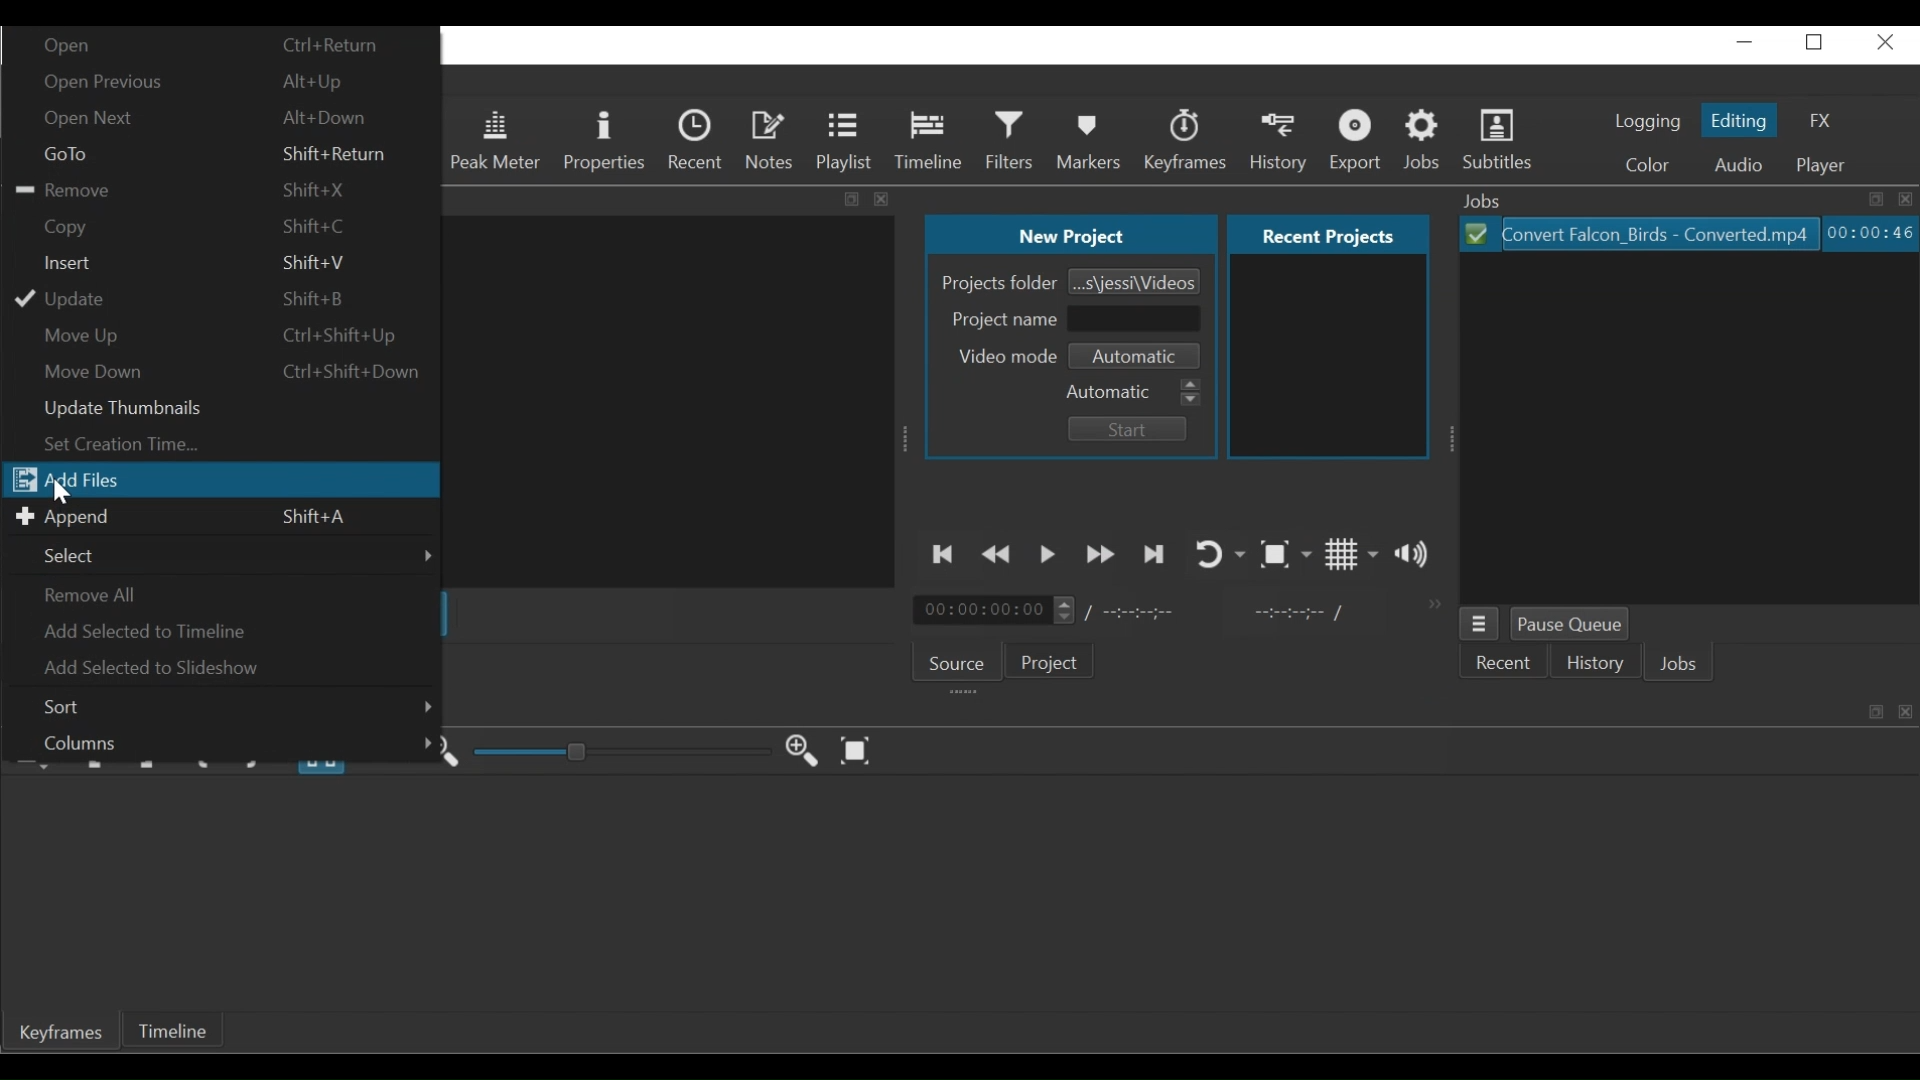 The image size is (1920, 1080). Describe the element at coordinates (801, 752) in the screenshot. I see `Zoom Keyframe in` at that location.